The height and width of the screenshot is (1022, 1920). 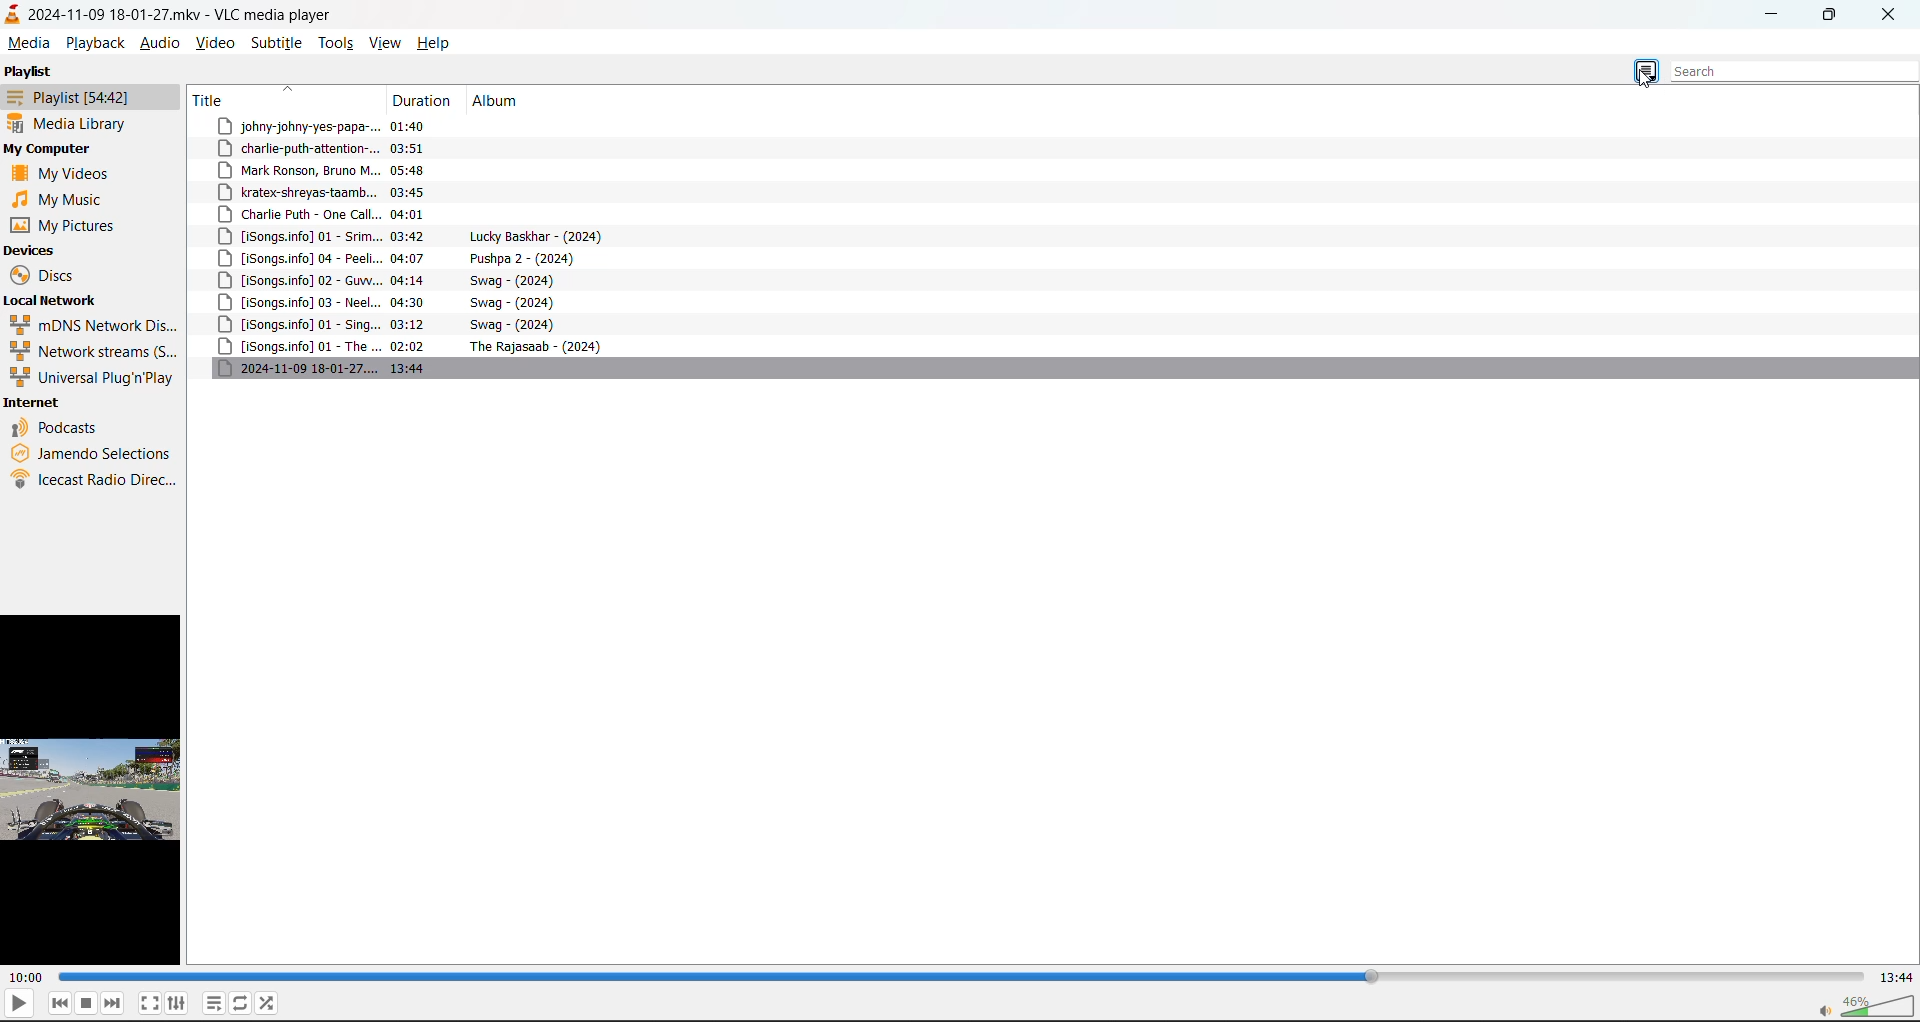 I want to click on icecast, so click(x=93, y=479).